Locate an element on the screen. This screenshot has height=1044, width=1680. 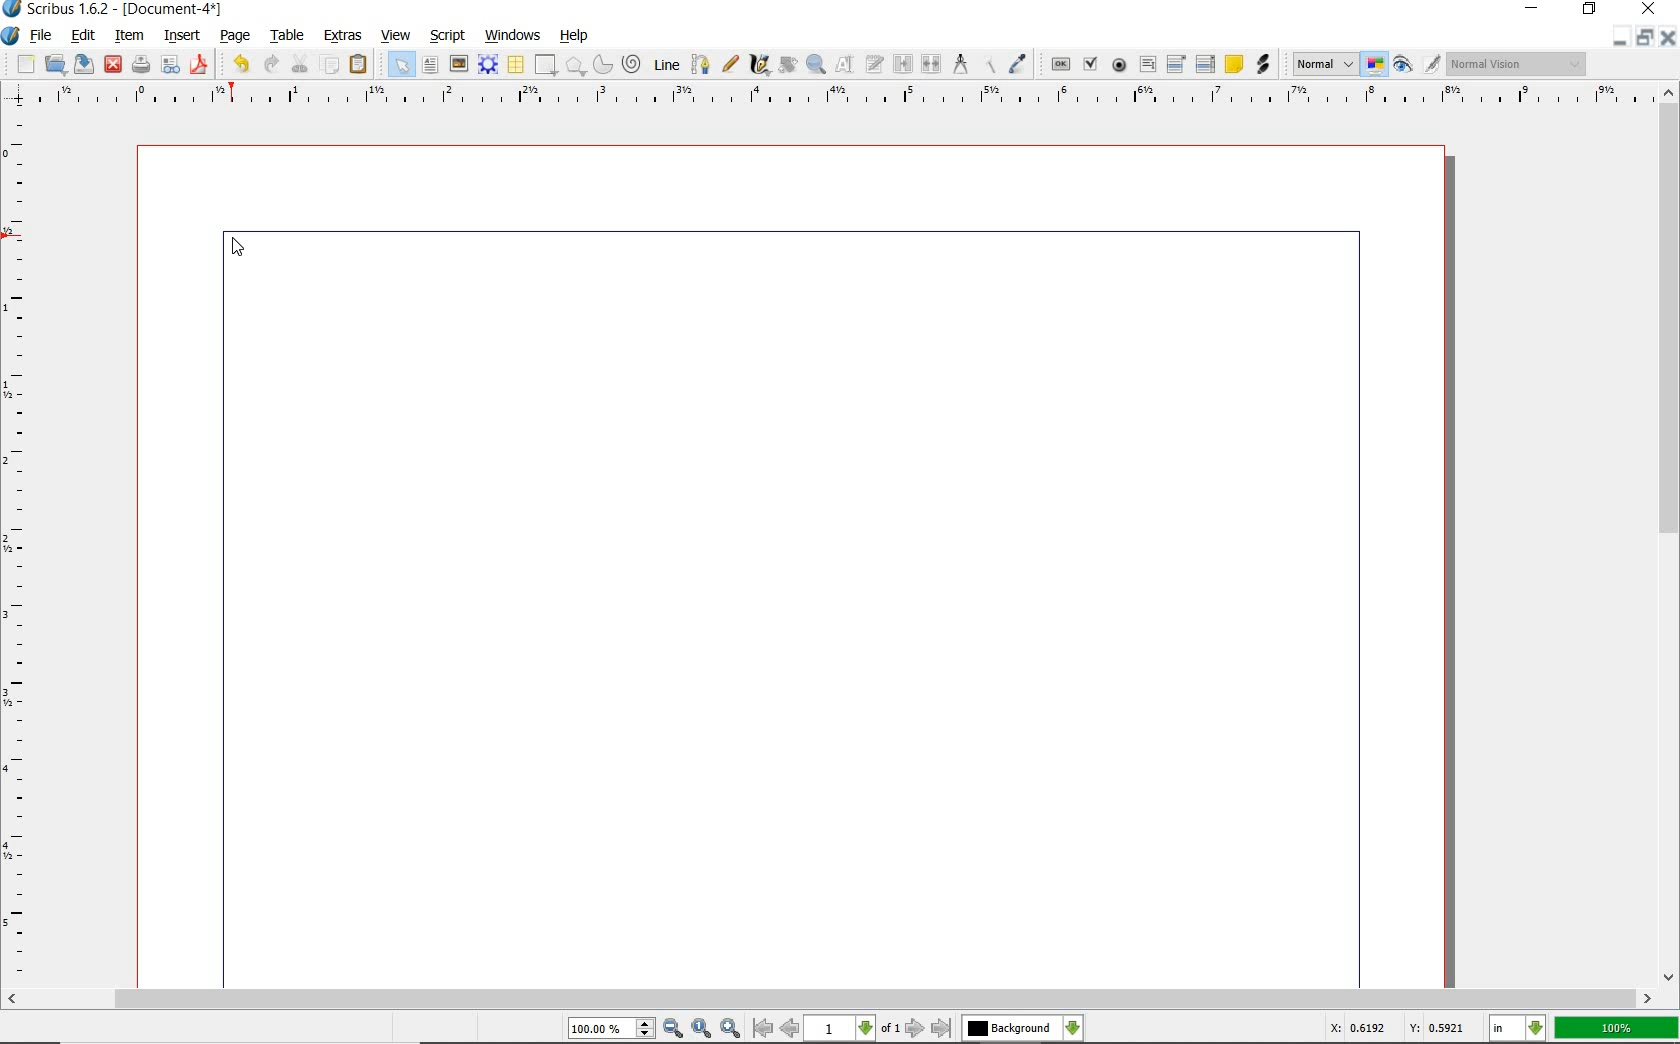
ruler is located at coordinates (843, 95).